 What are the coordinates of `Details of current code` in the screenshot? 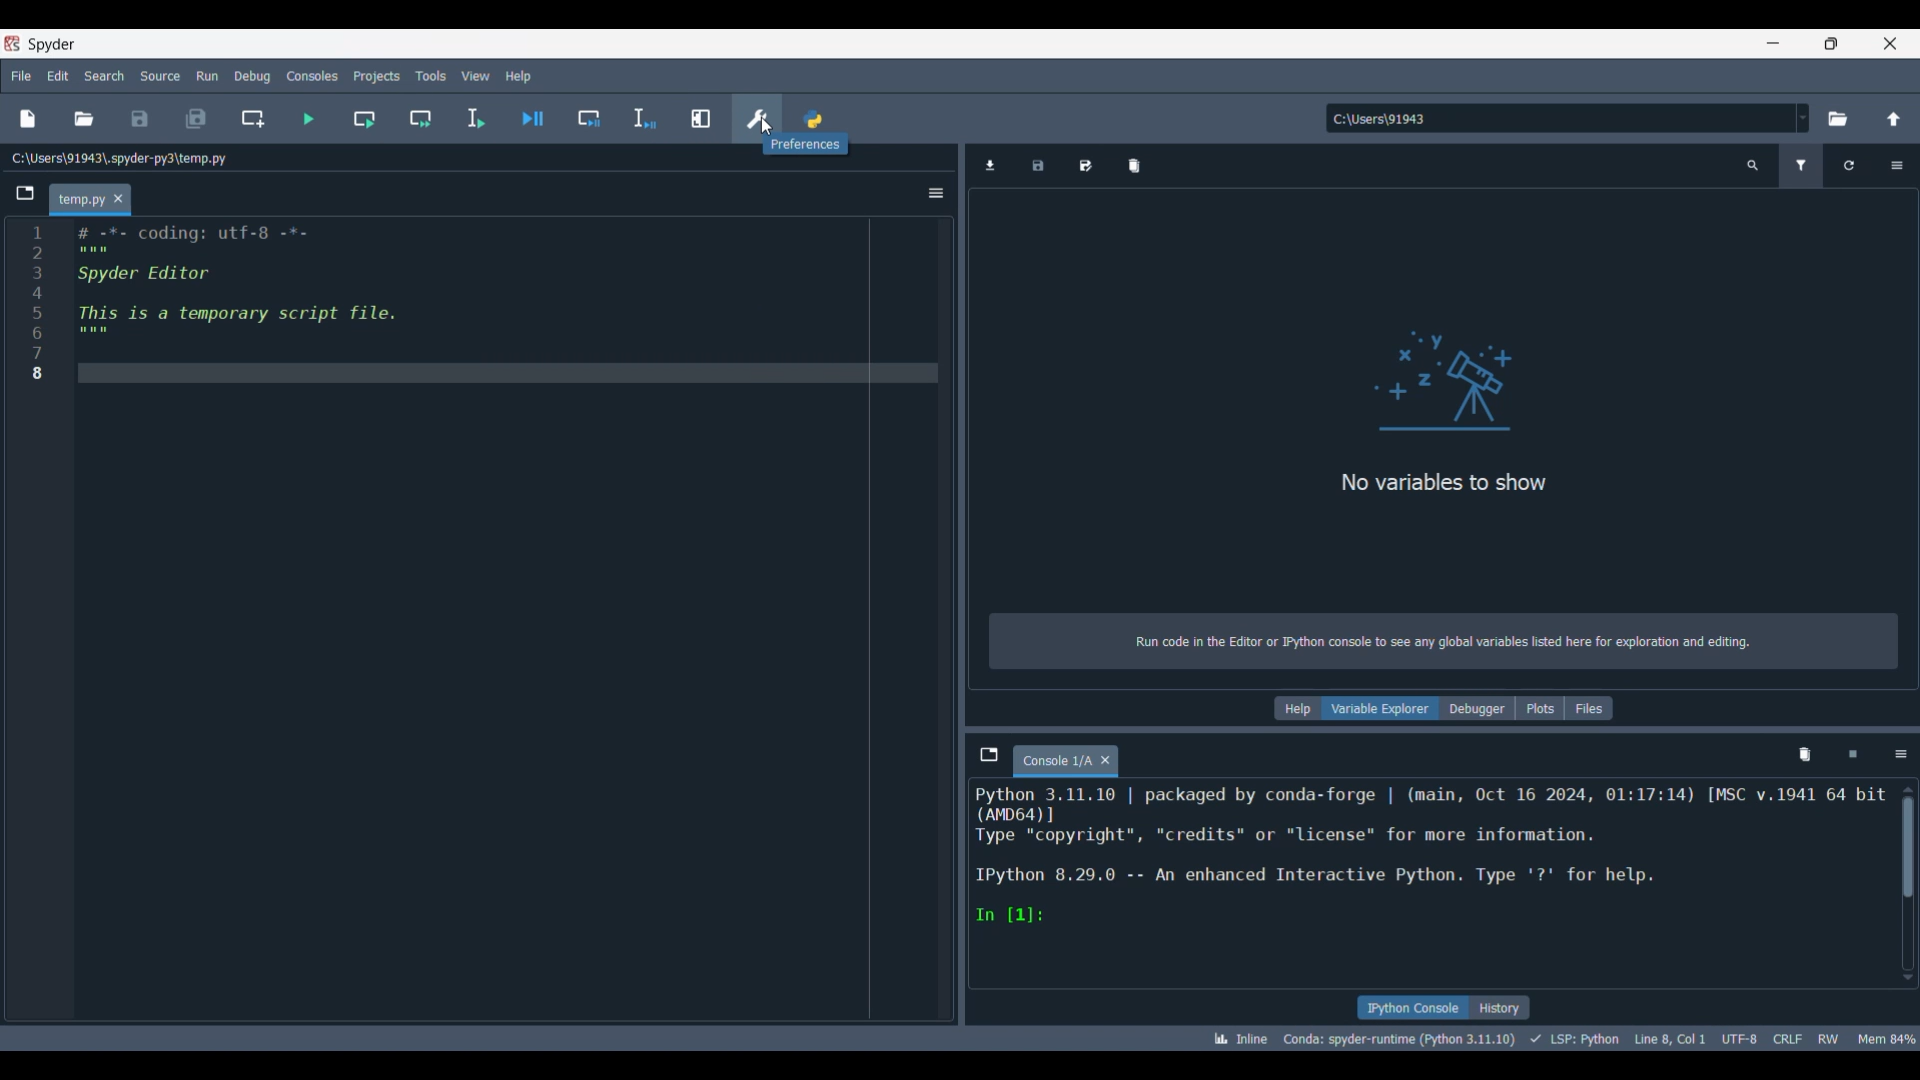 It's located at (1430, 852).